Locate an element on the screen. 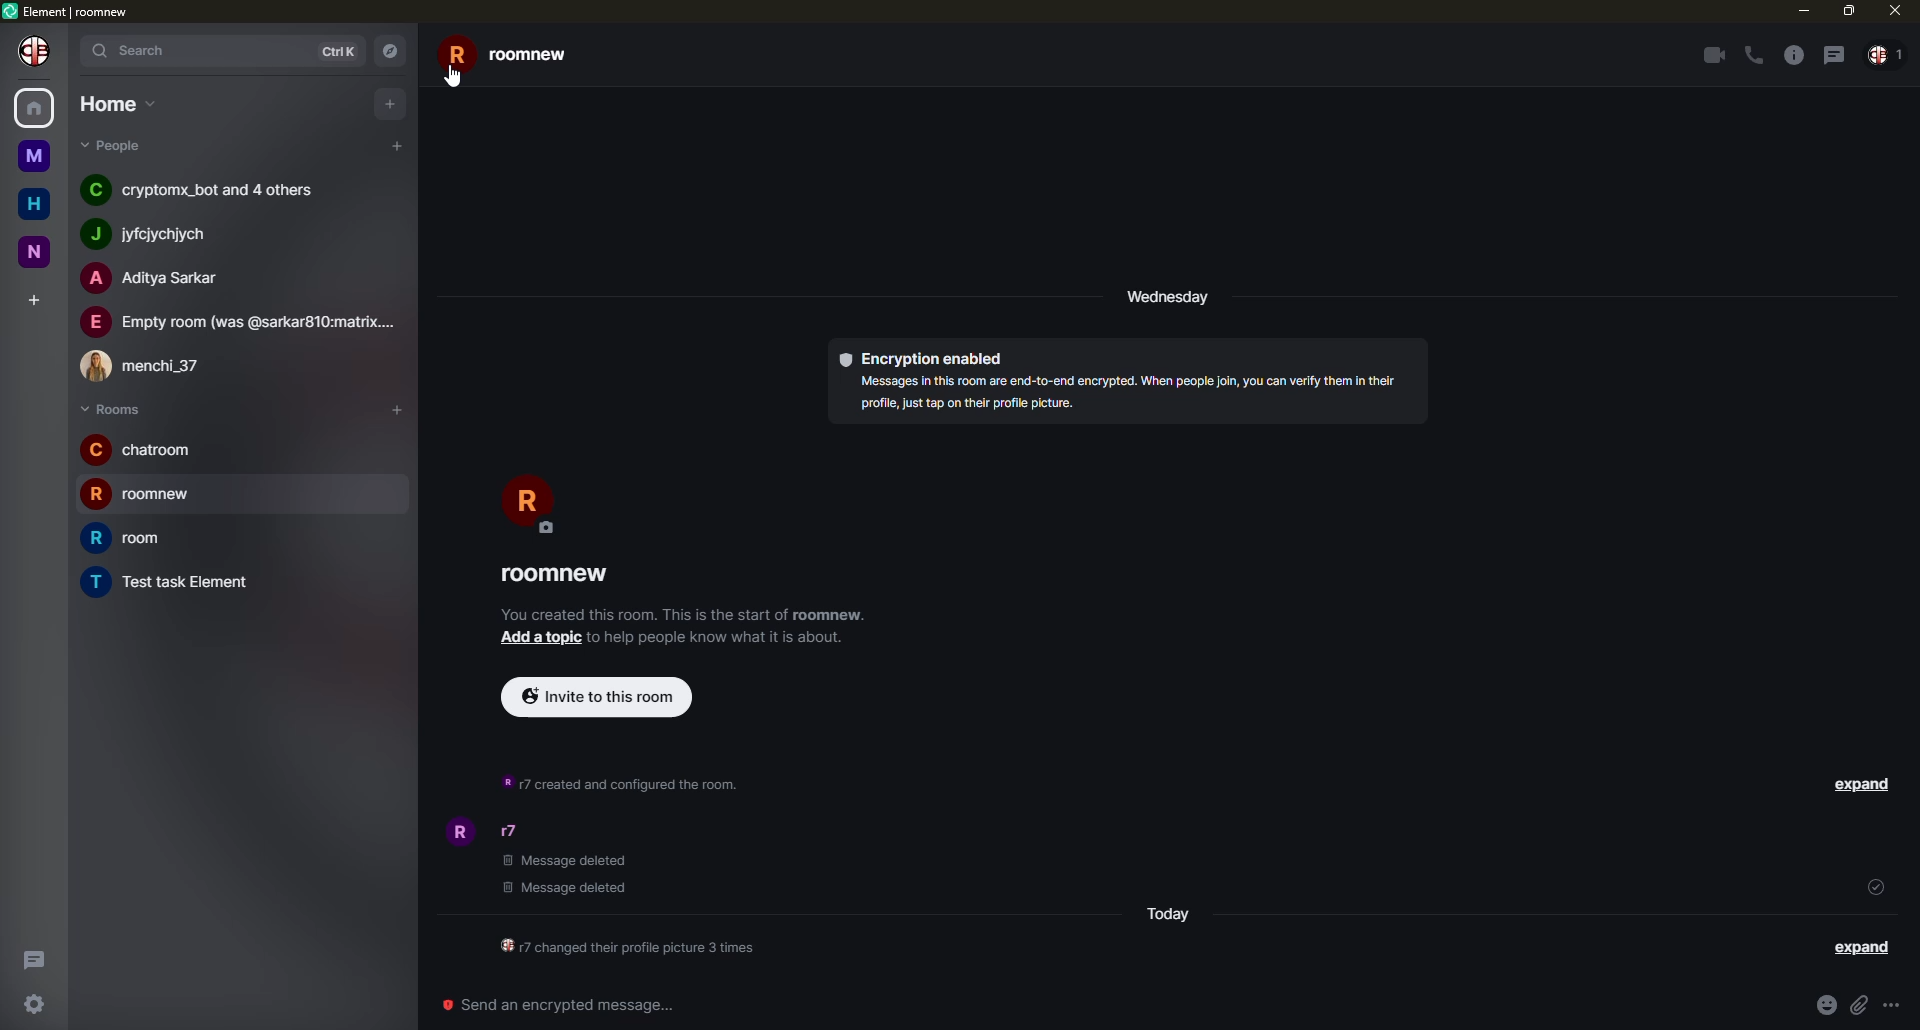 The height and width of the screenshot is (1030, 1920). profile is located at coordinates (524, 500).